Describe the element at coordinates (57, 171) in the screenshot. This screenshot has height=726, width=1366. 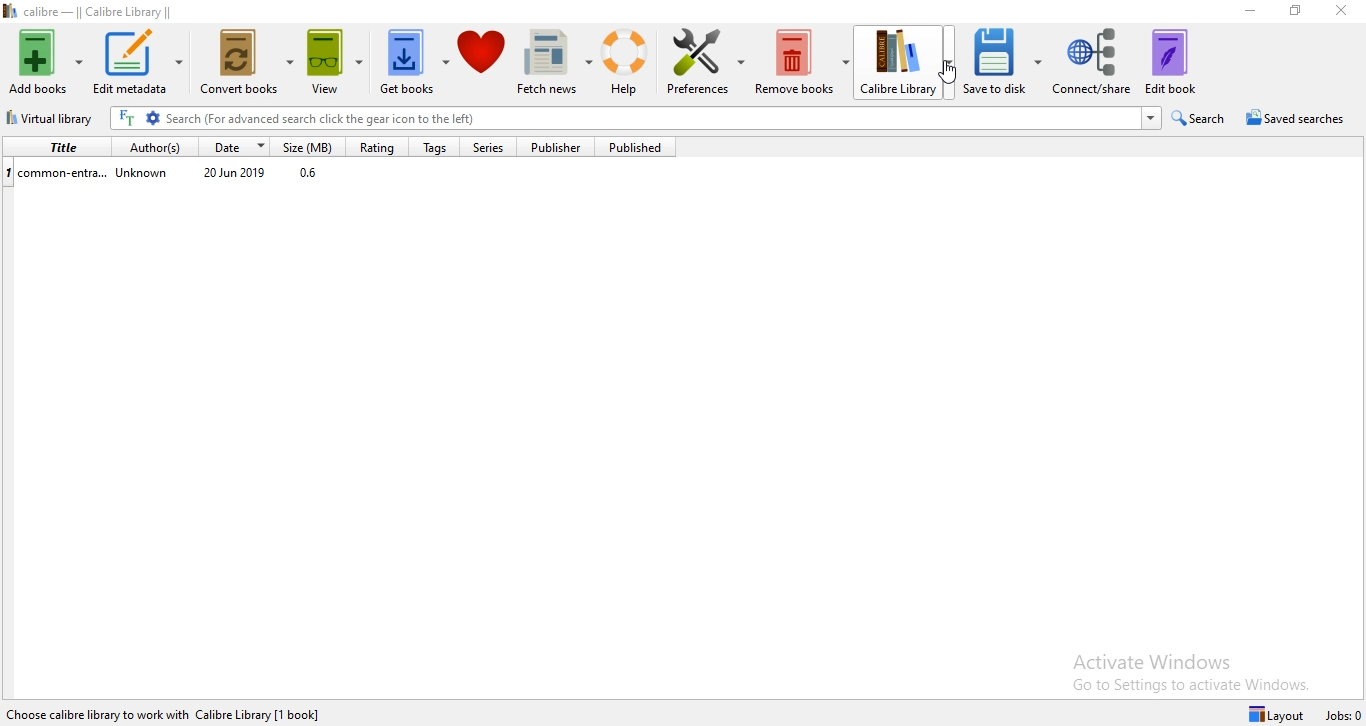
I see `common-entra...` at that location.